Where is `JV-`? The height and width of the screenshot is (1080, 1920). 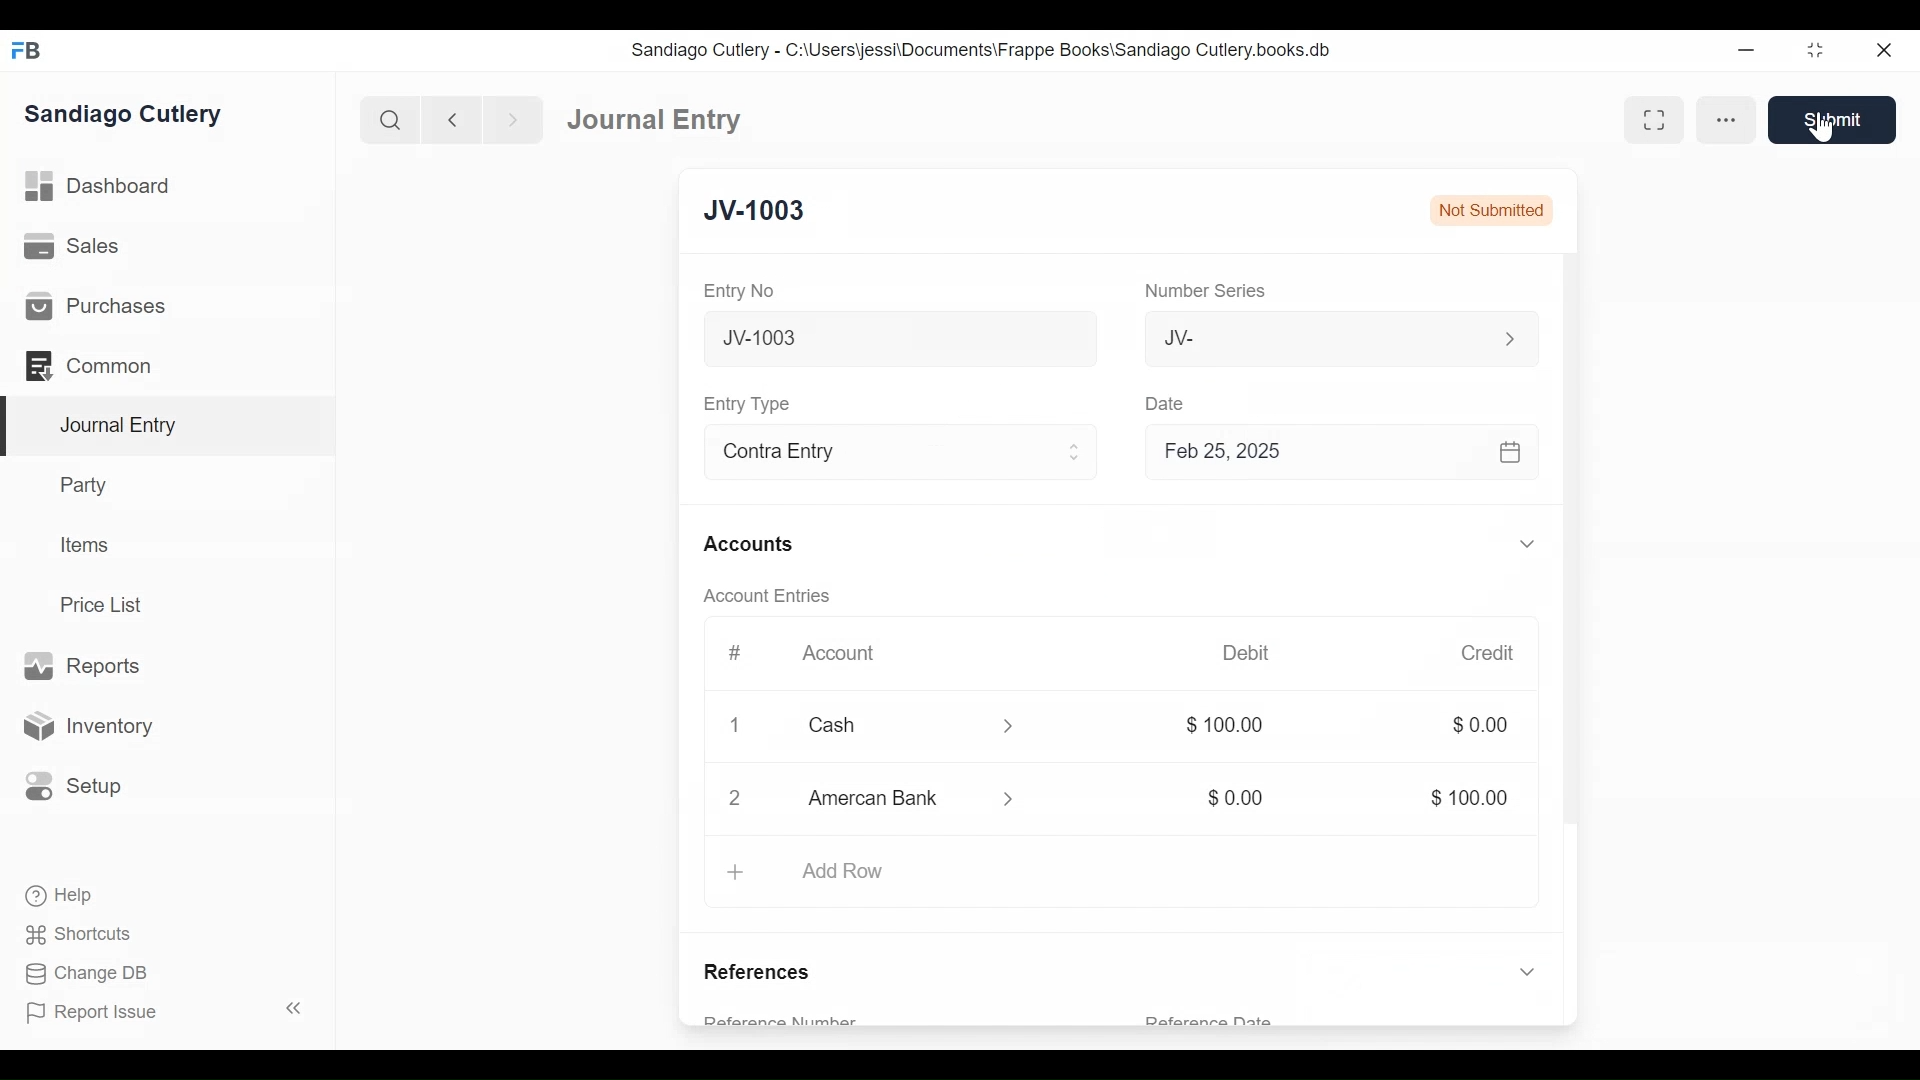 JV- is located at coordinates (1316, 338).